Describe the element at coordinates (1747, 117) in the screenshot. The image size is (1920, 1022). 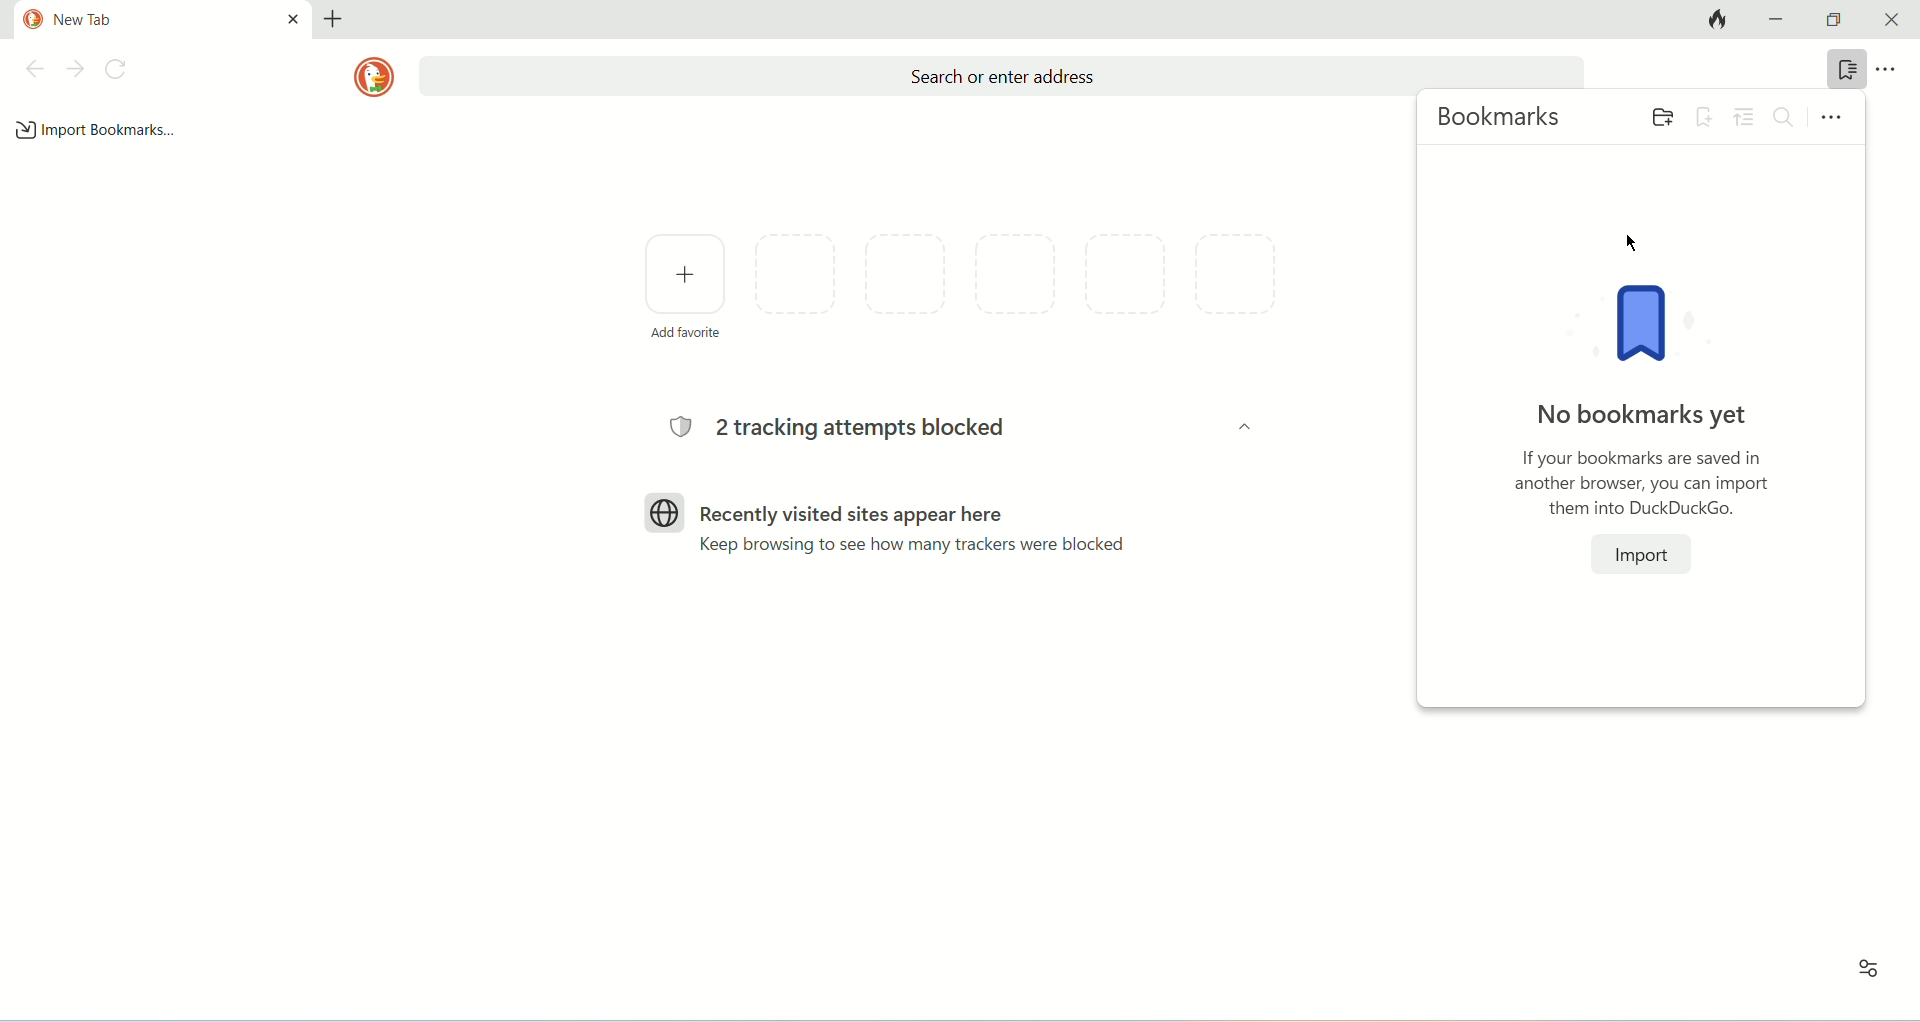
I see `view option` at that location.